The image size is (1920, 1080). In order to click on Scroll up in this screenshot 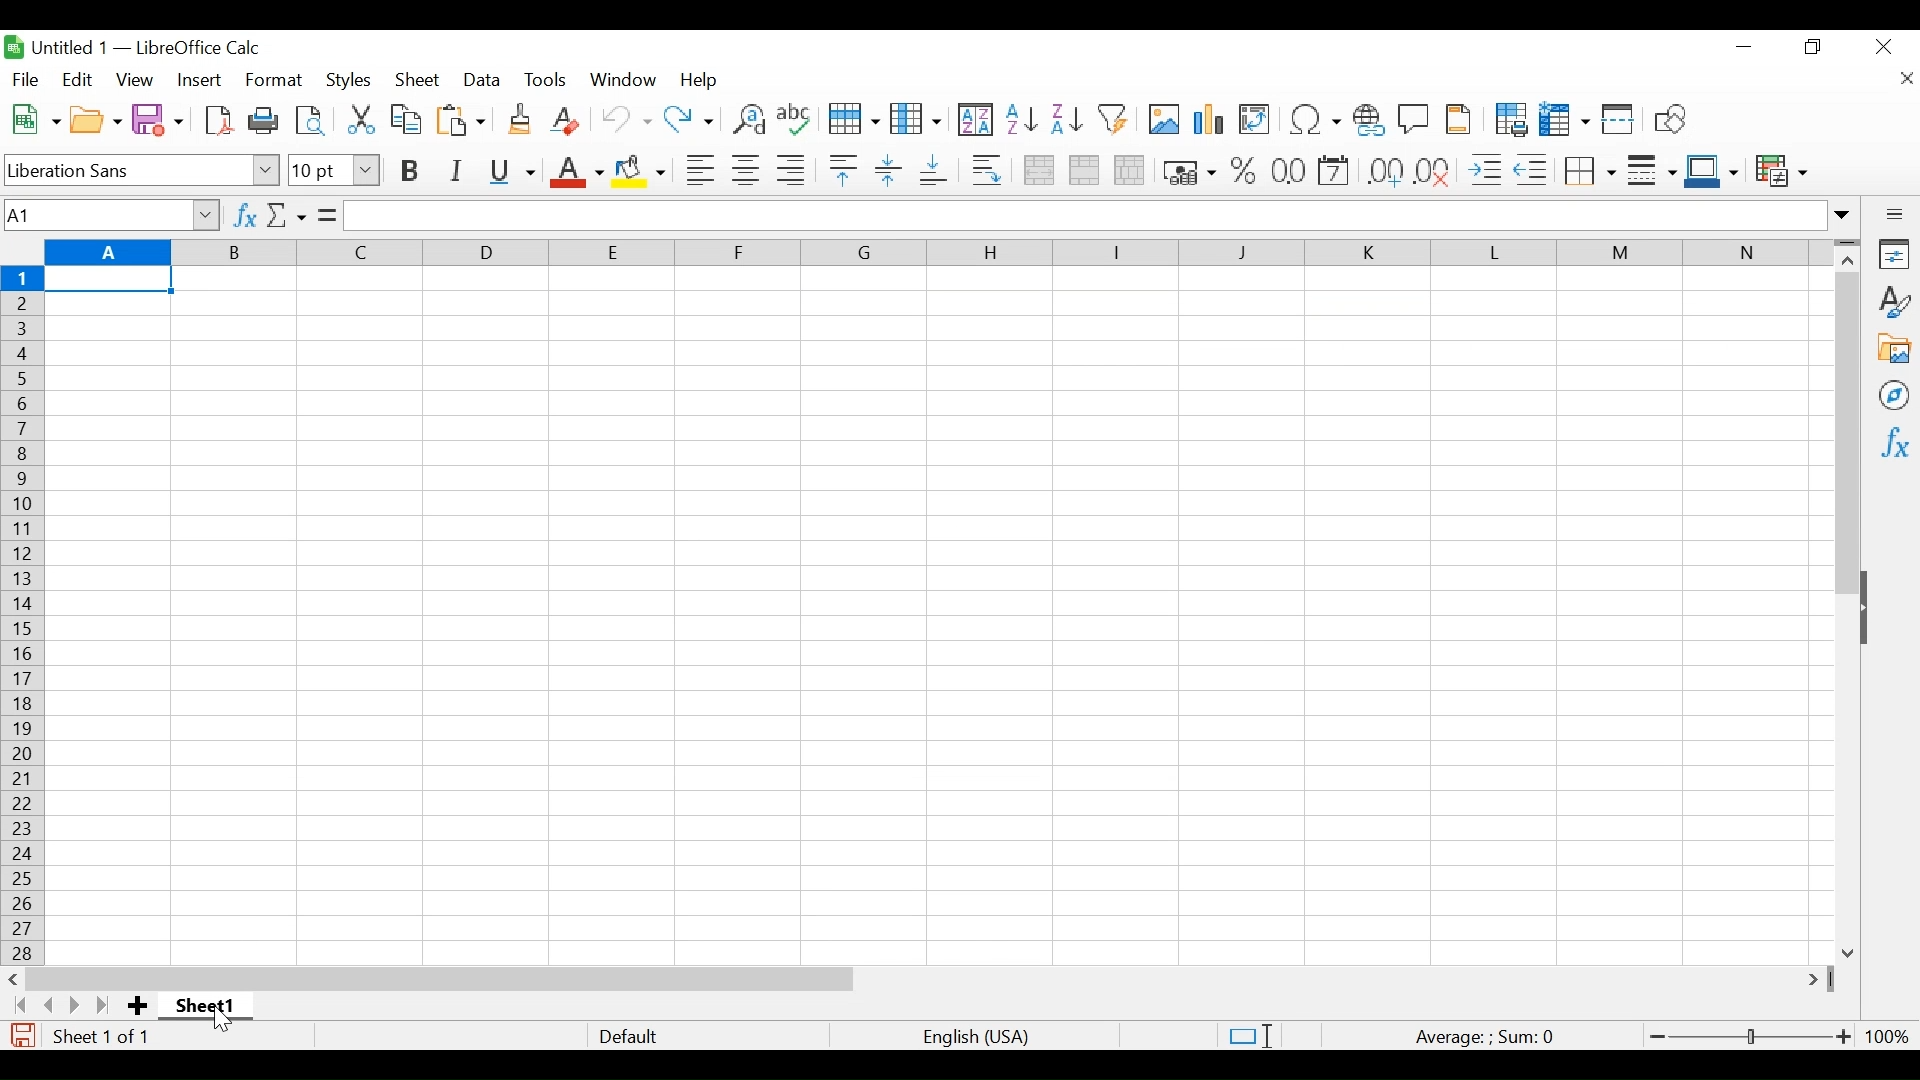, I will do `click(1847, 263)`.